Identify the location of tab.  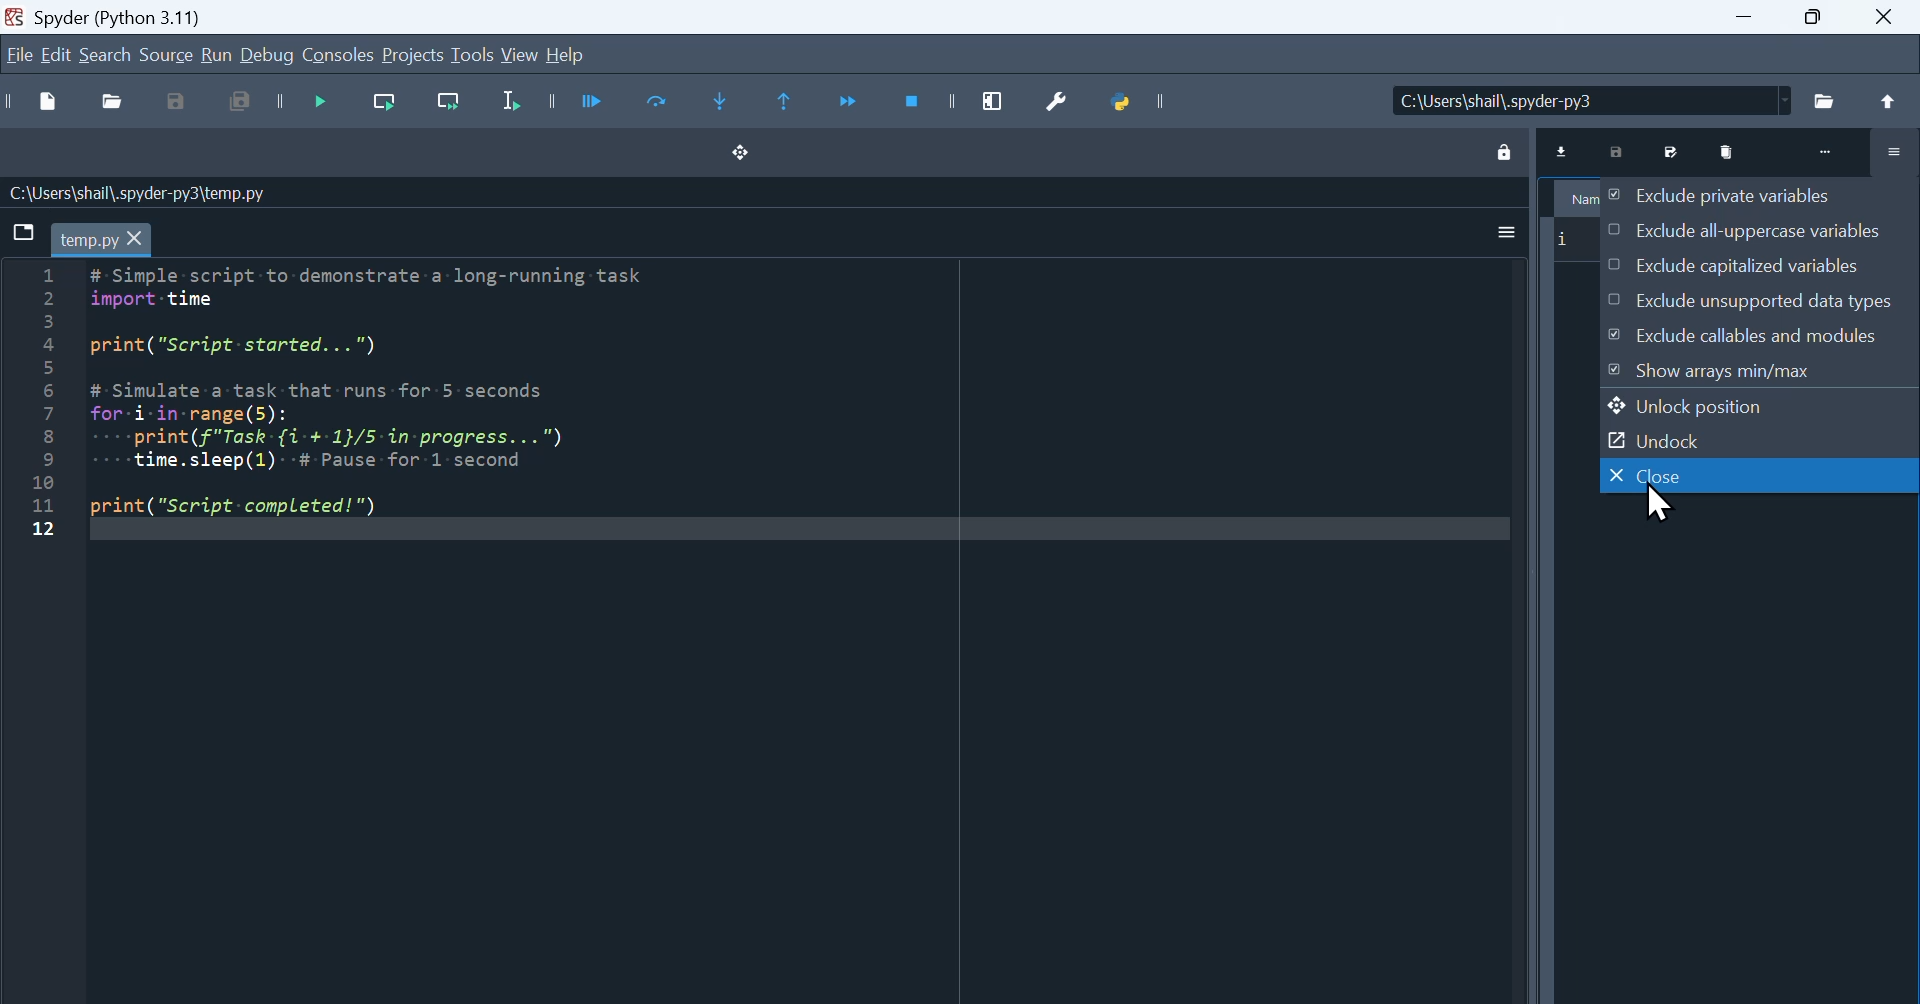
(103, 240).